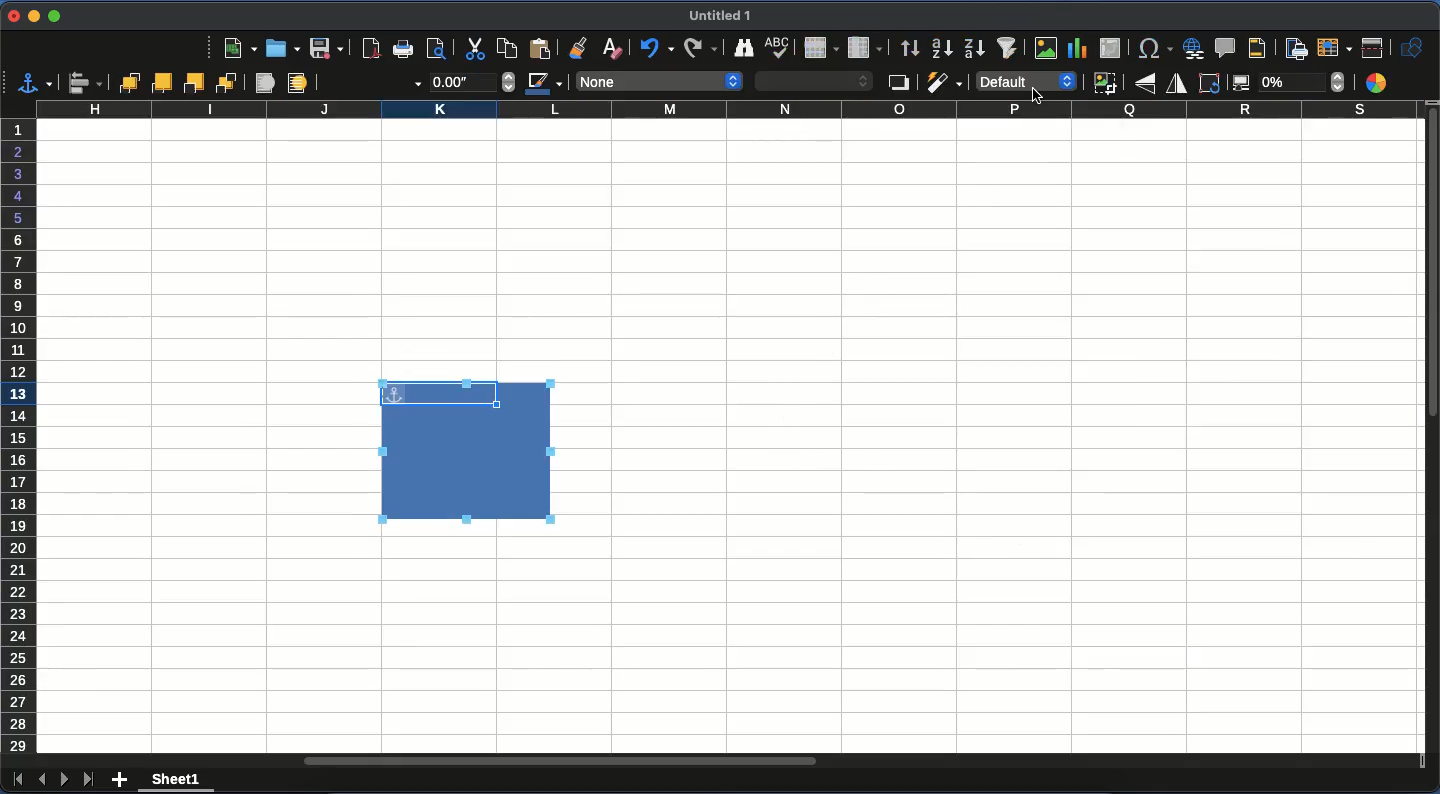 This screenshot has width=1440, height=794. What do you see at coordinates (263, 84) in the screenshot?
I see `foreground` at bounding box center [263, 84].